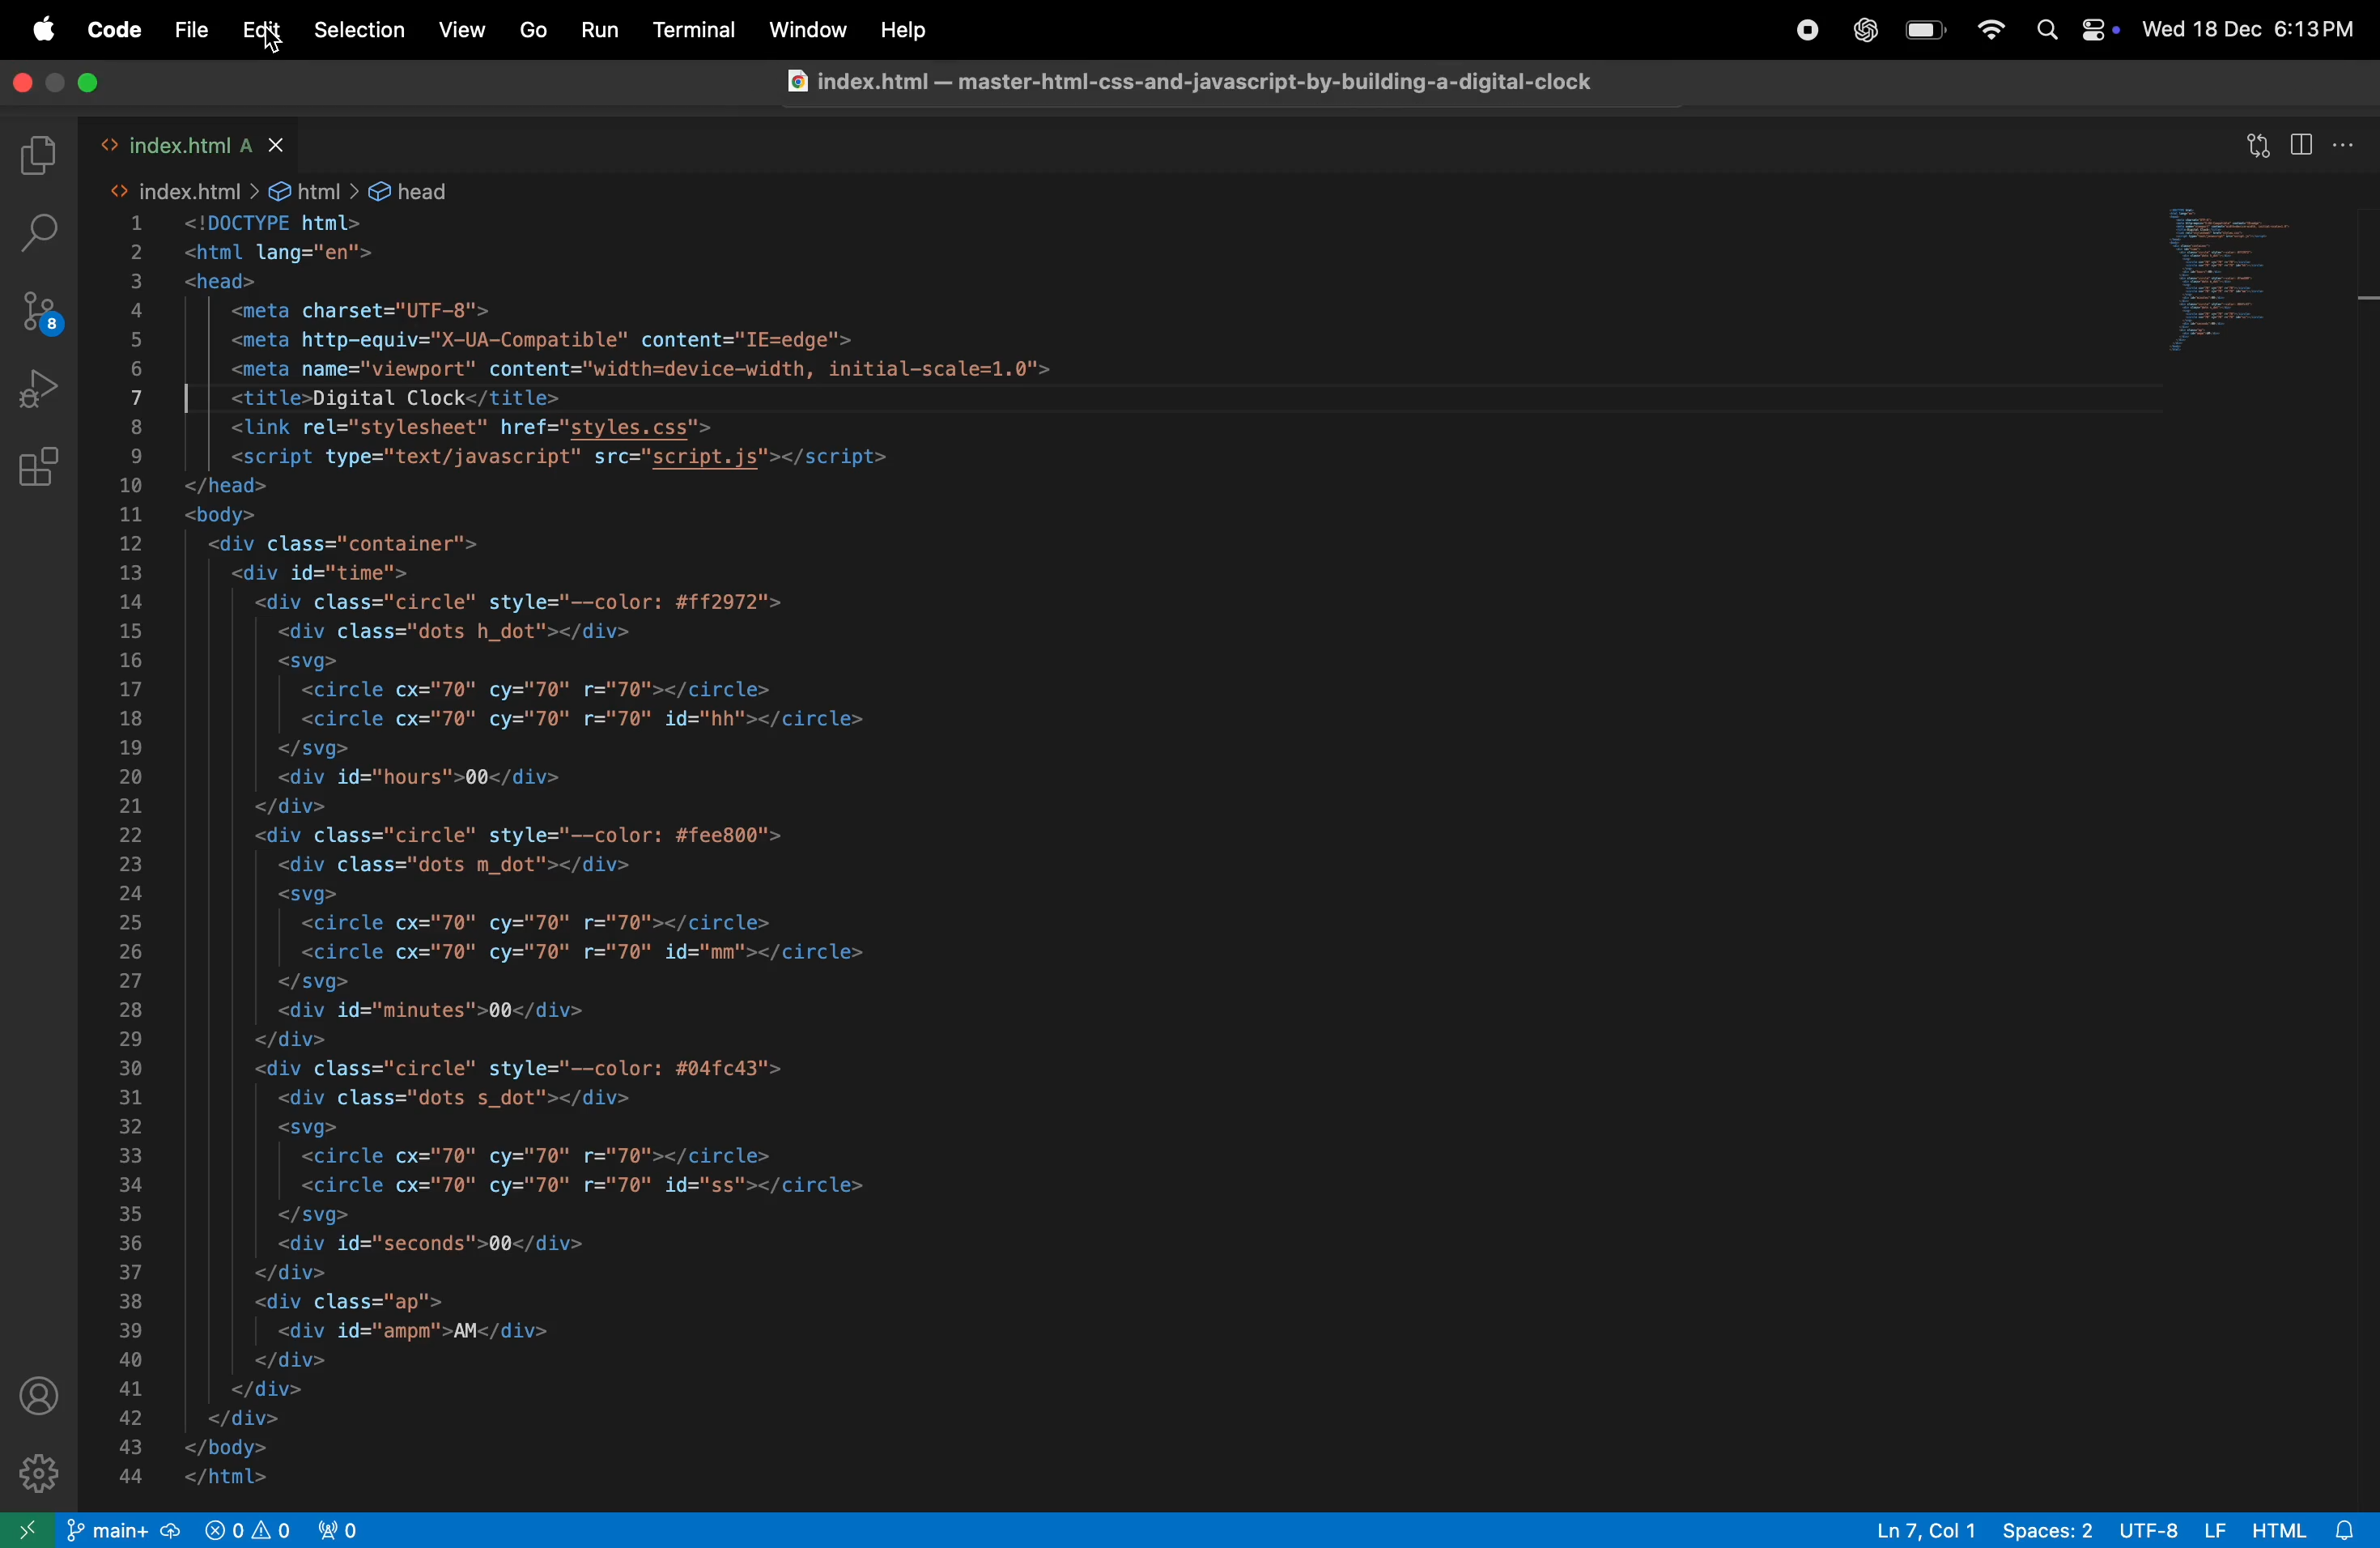 Image resolution: width=2380 pixels, height=1548 pixels. I want to click on apple menu, so click(47, 29).